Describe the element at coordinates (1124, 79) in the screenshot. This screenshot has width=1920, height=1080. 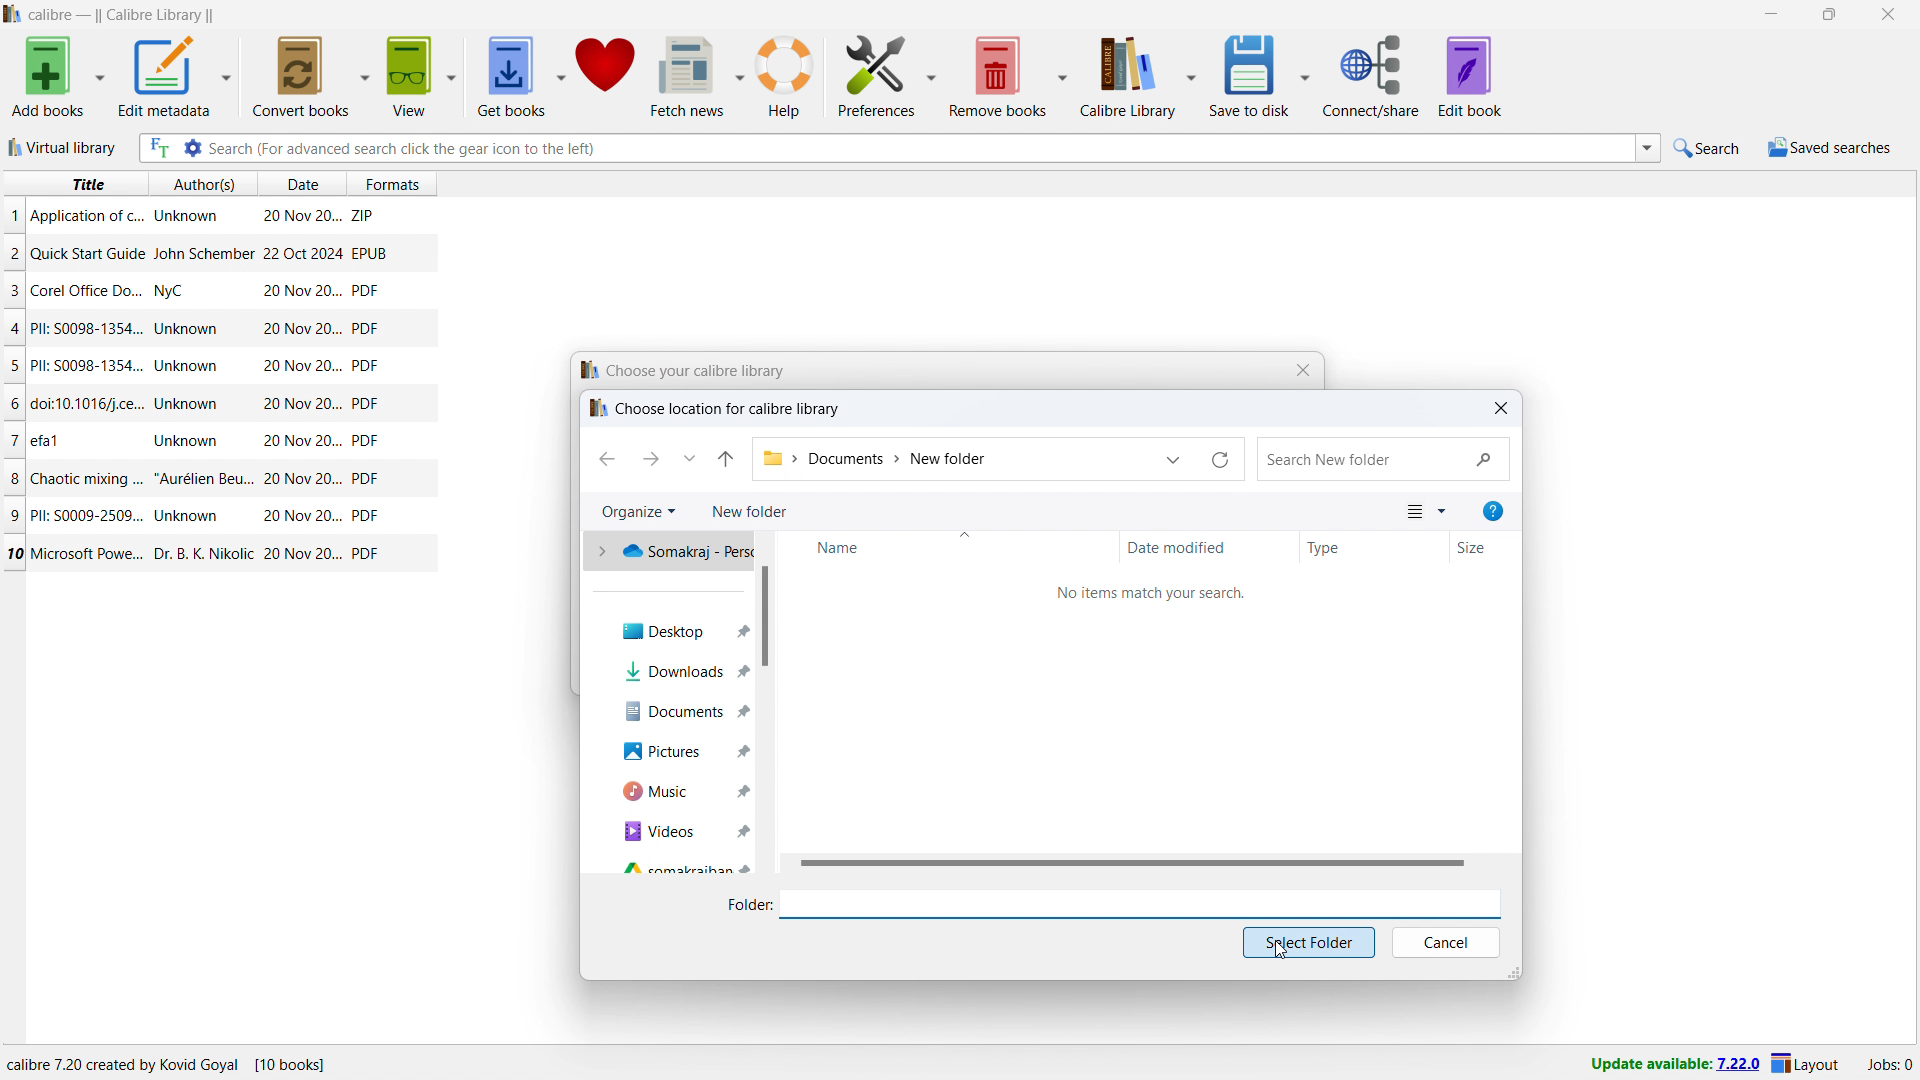
I see `calibre library` at that location.